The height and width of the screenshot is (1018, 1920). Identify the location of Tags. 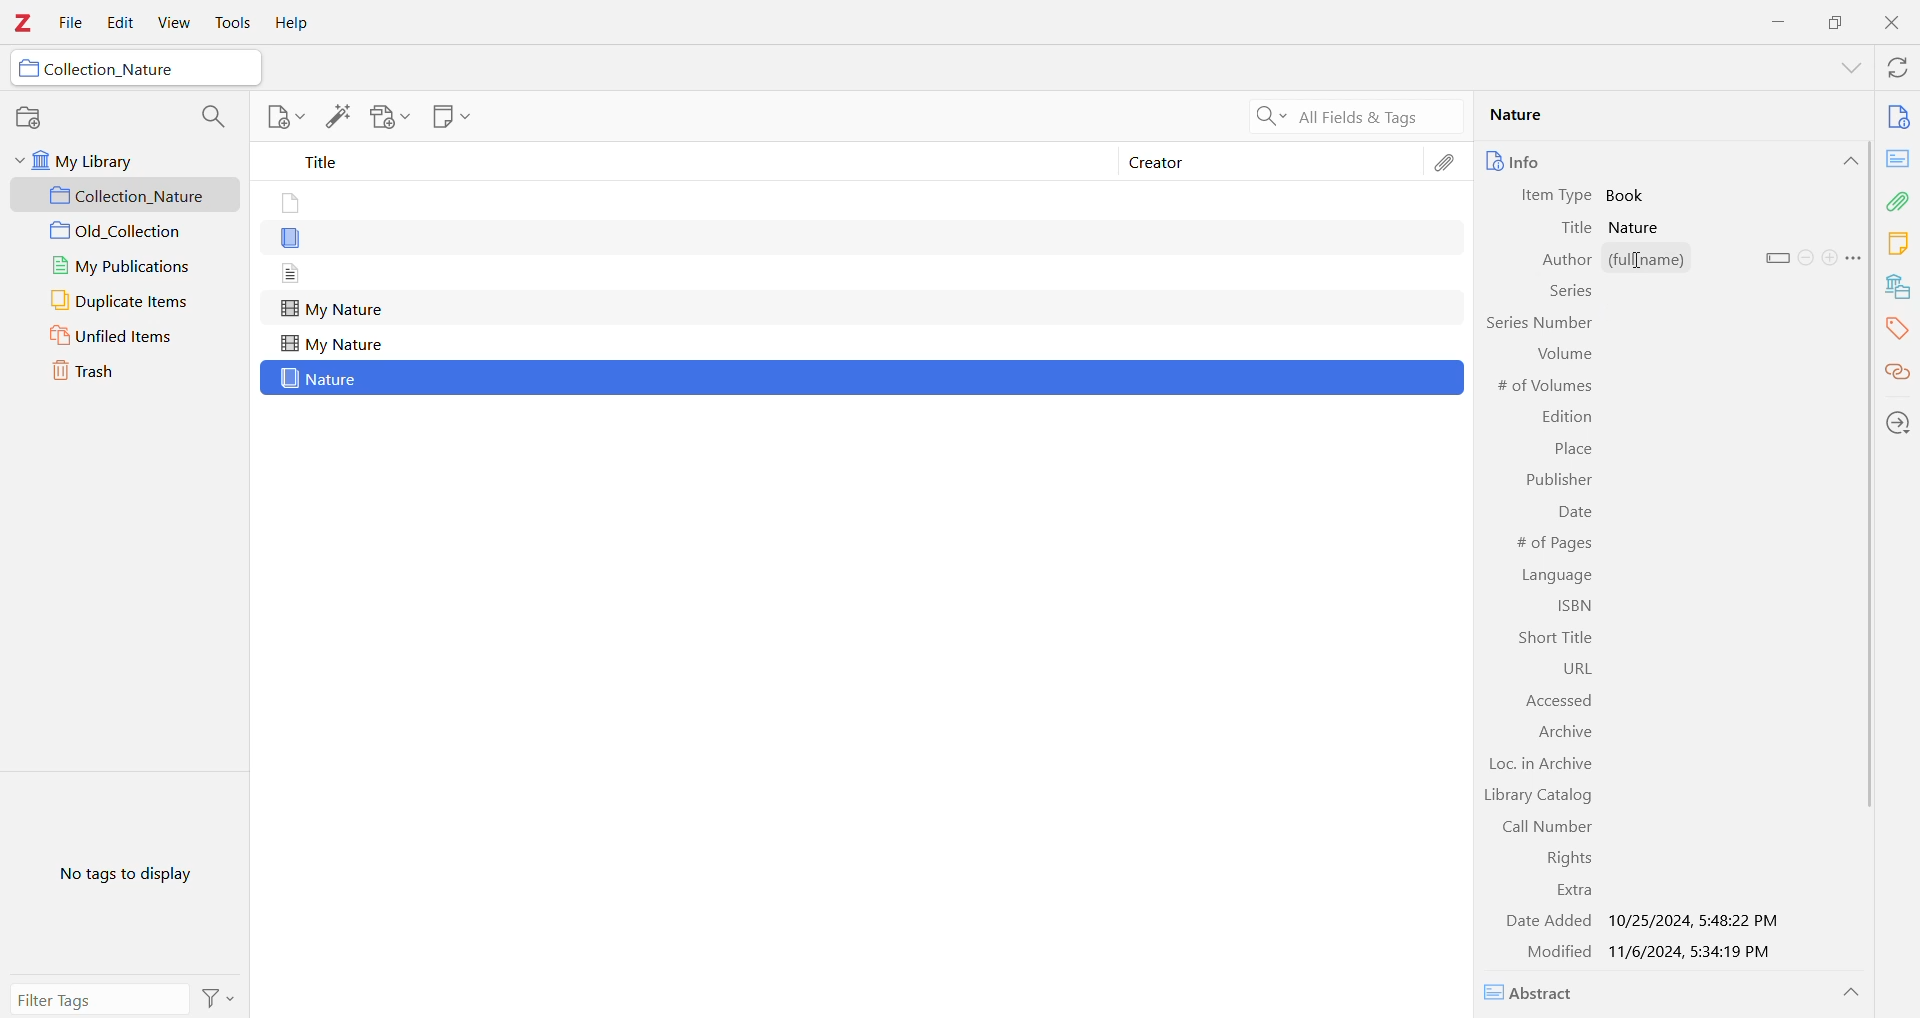
(1897, 330).